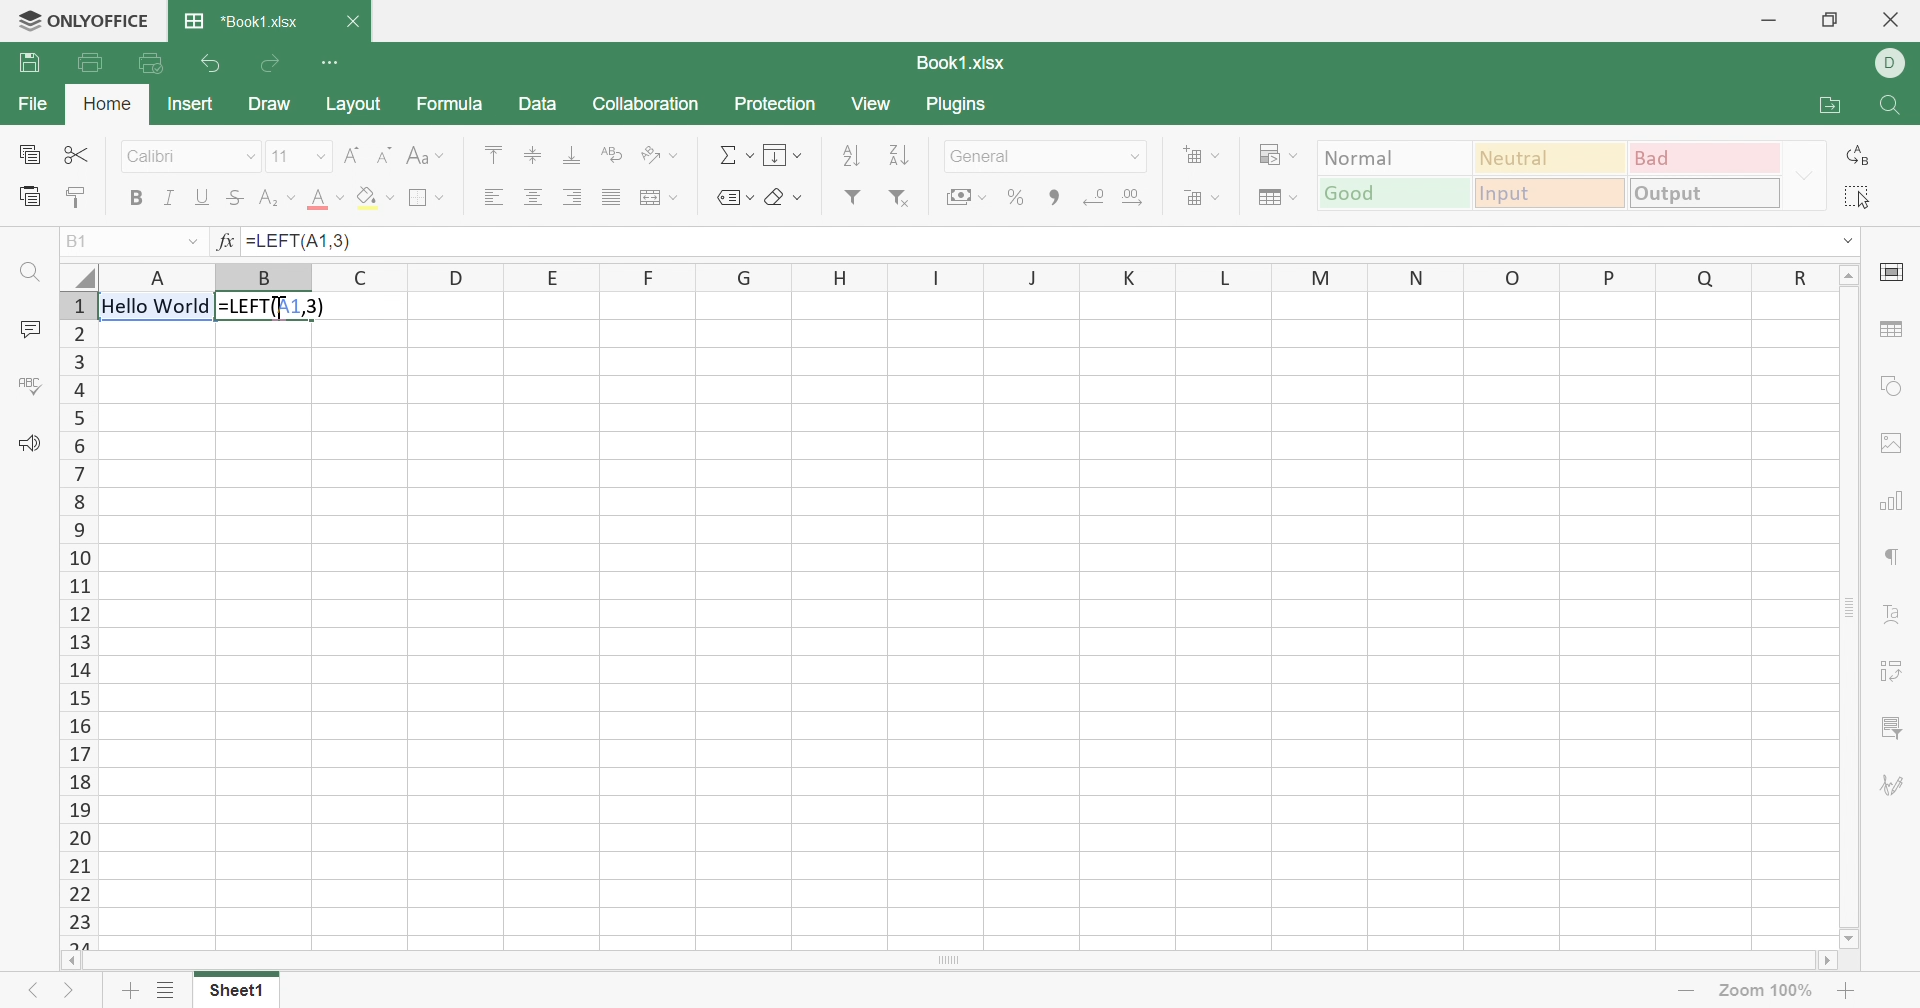 This screenshot has height=1008, width=1920. What do you see at coordinates (1397, 158) in the screenshot?
I see `Normal` at bounding box center [1397, 158].